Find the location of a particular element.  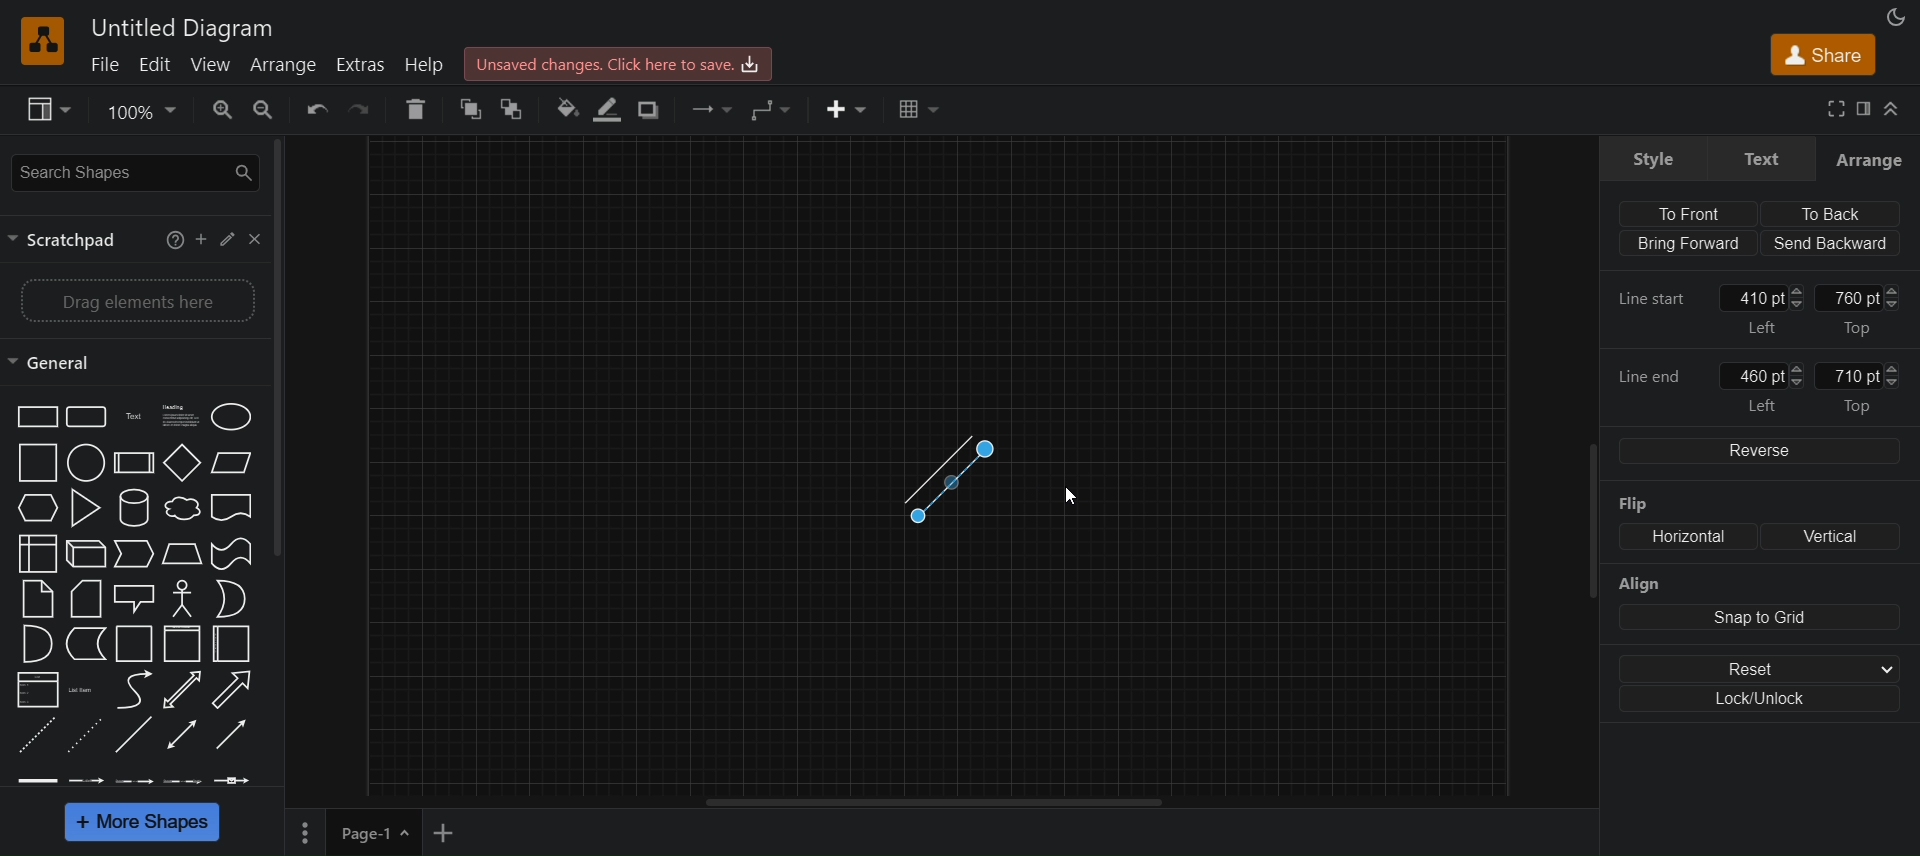

Curved line is located at coordinates (130, 689).